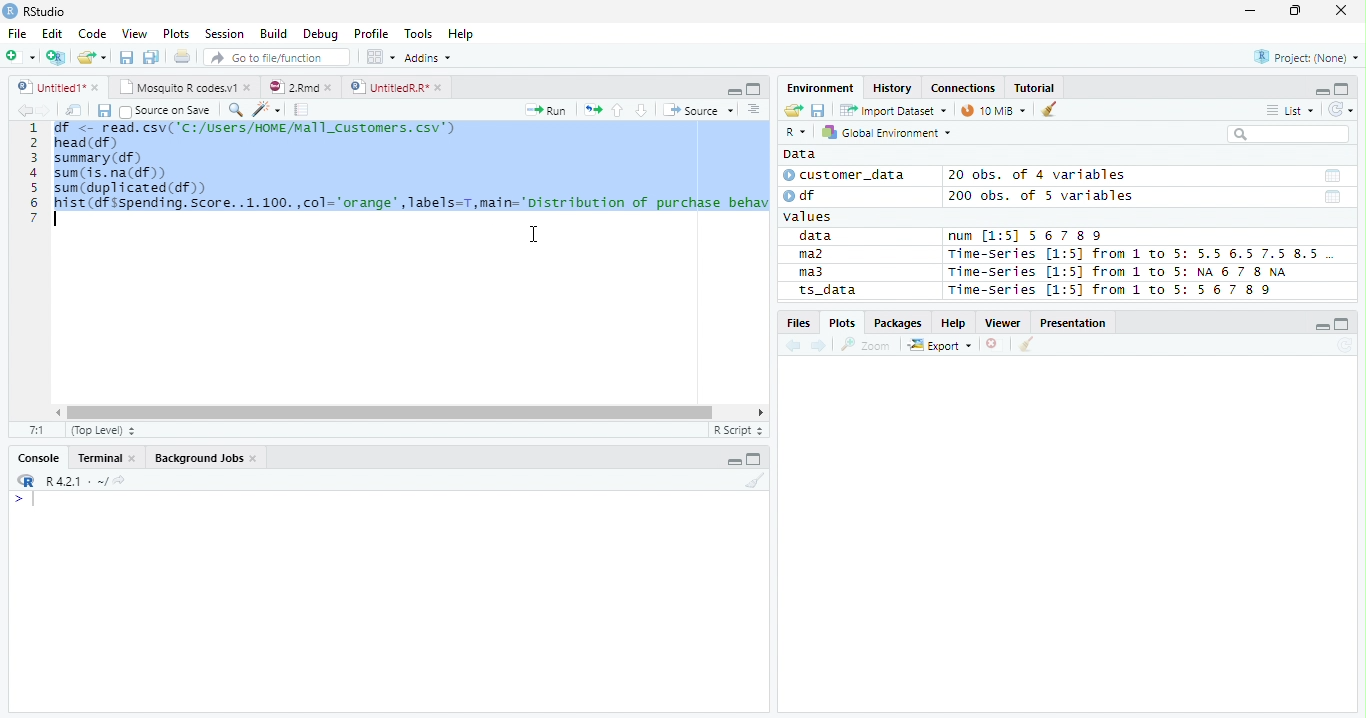  What do you see at coordinates (887, 132) in the screenshot?
I see `Global Environment` at bounding box center [887, 132].